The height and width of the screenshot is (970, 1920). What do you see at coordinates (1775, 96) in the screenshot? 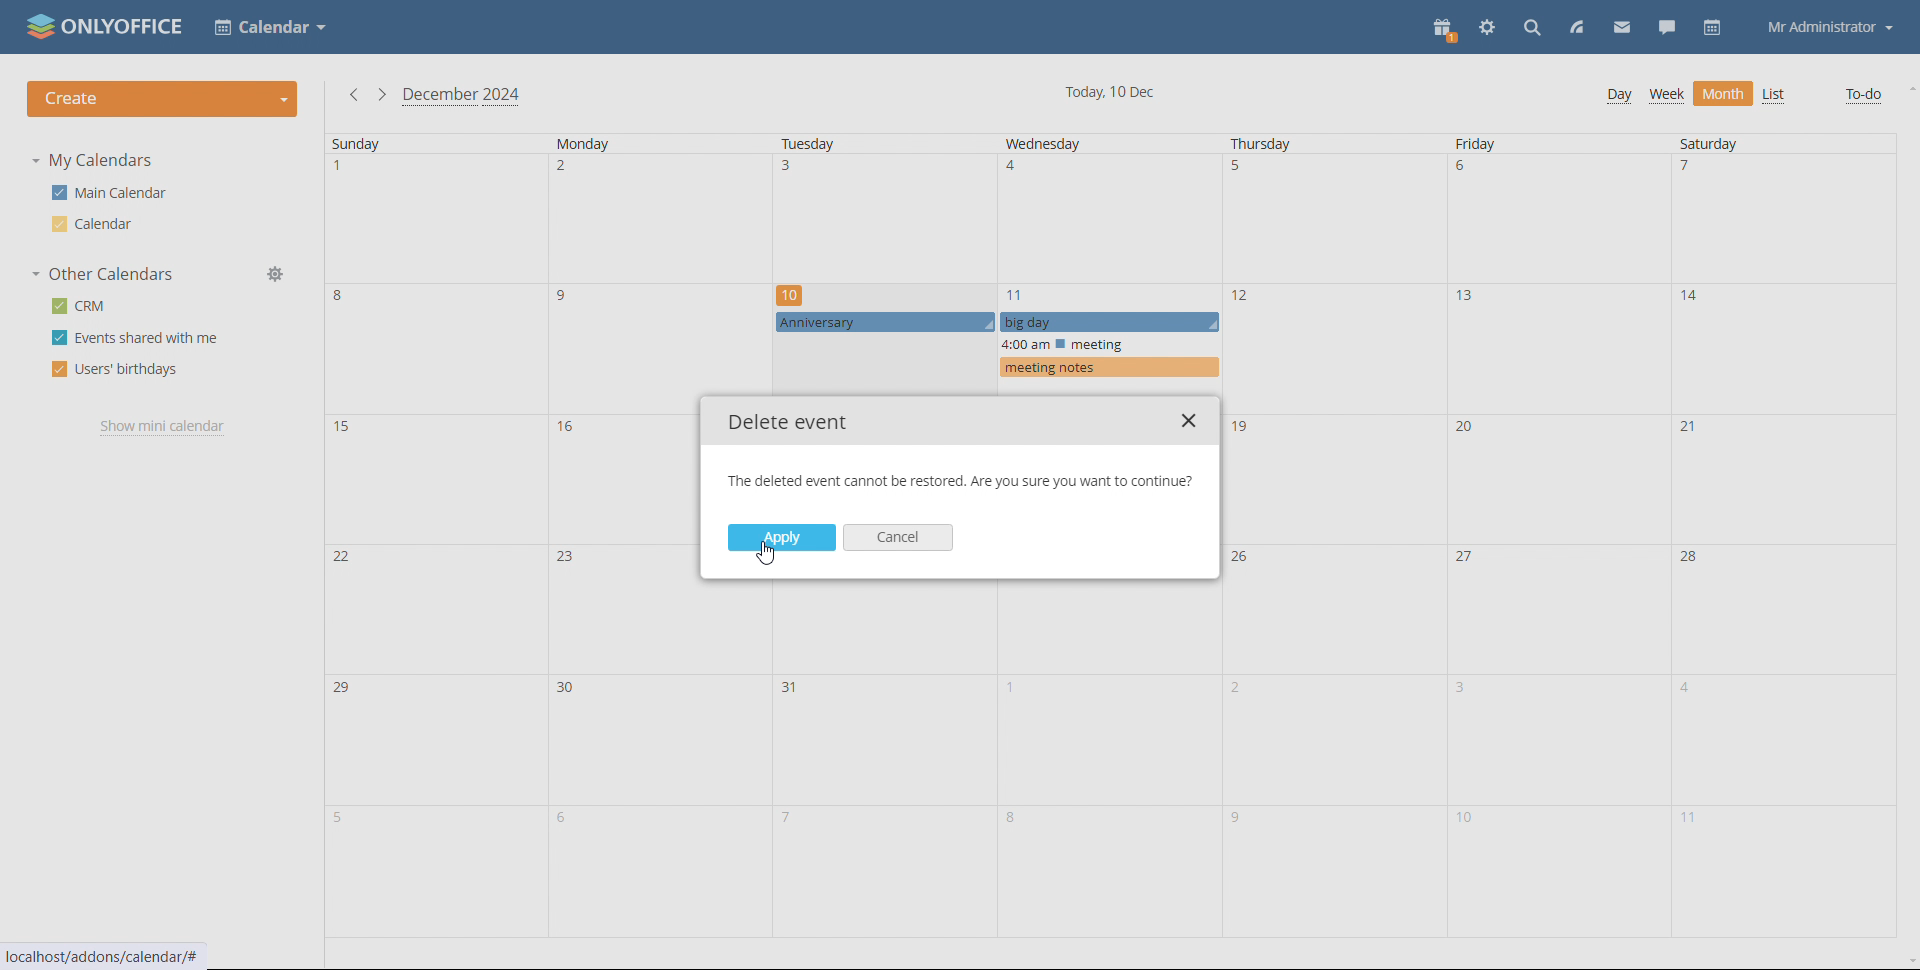
I see `list view` at bounding box center [1775, 96].